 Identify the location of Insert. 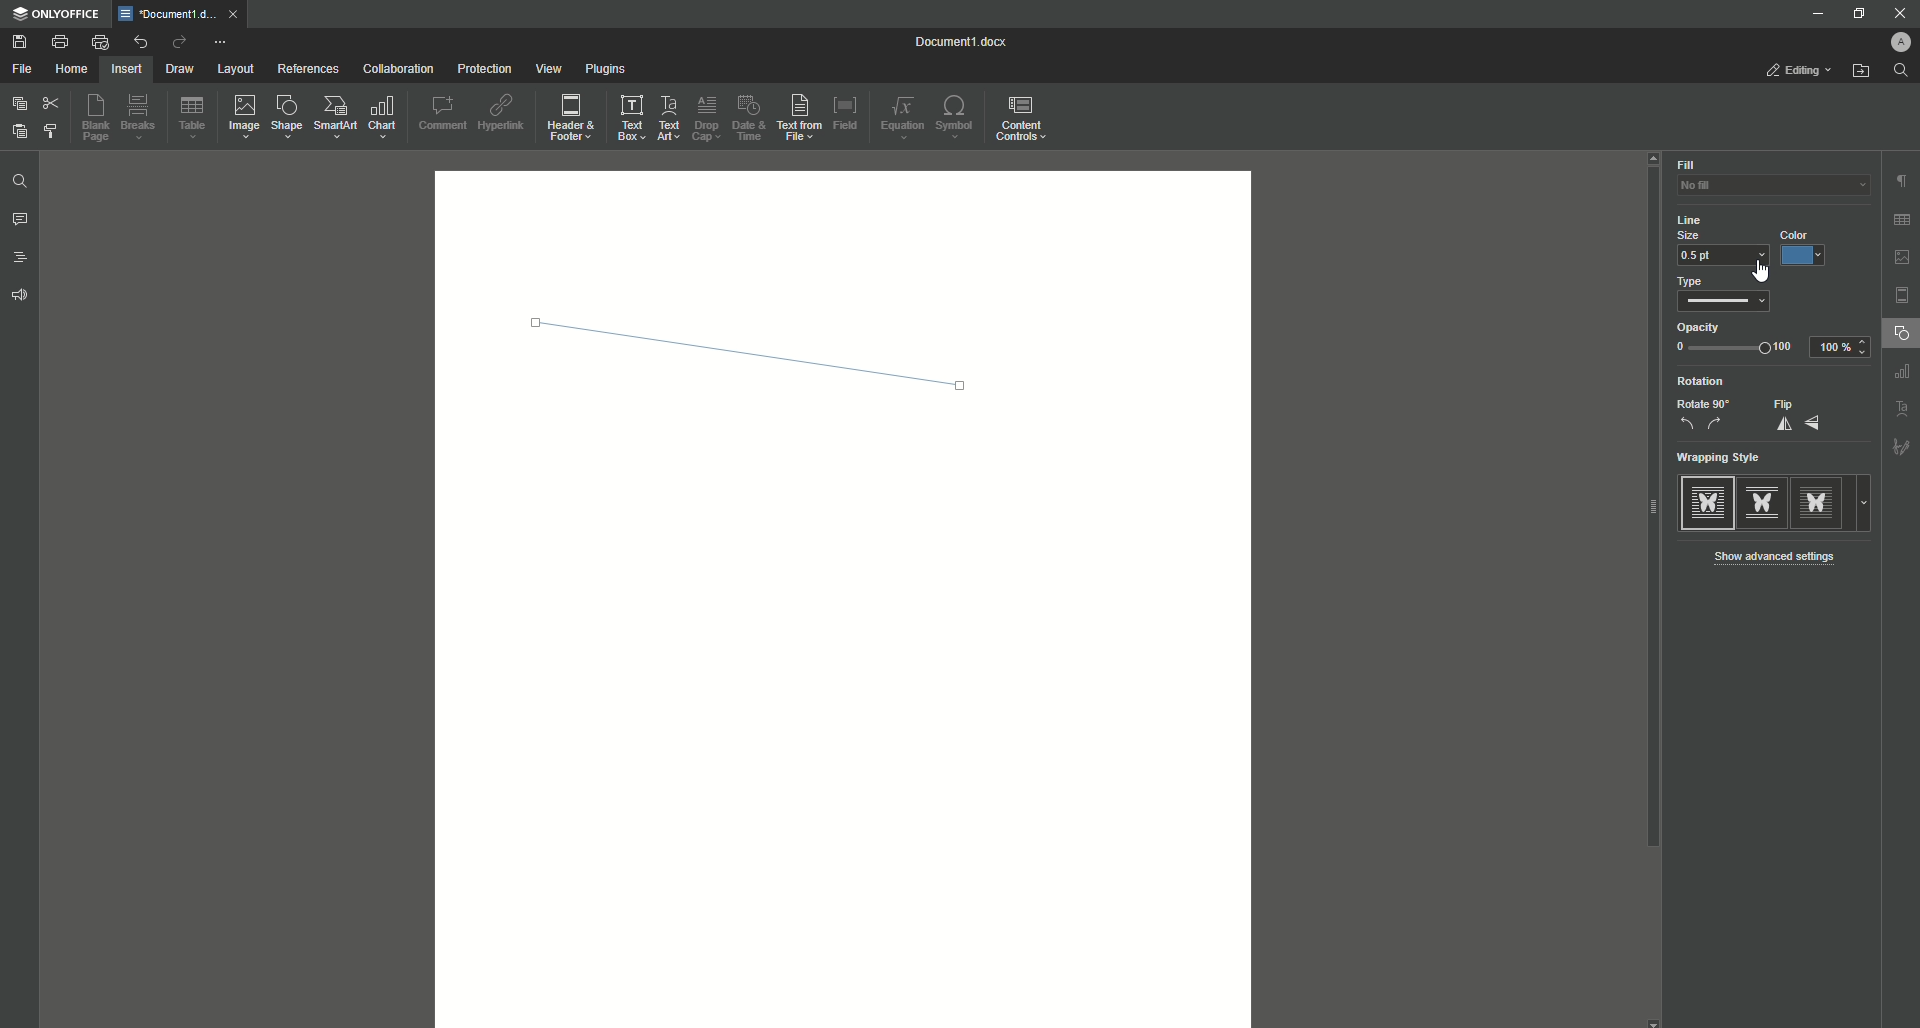
(125, 68).